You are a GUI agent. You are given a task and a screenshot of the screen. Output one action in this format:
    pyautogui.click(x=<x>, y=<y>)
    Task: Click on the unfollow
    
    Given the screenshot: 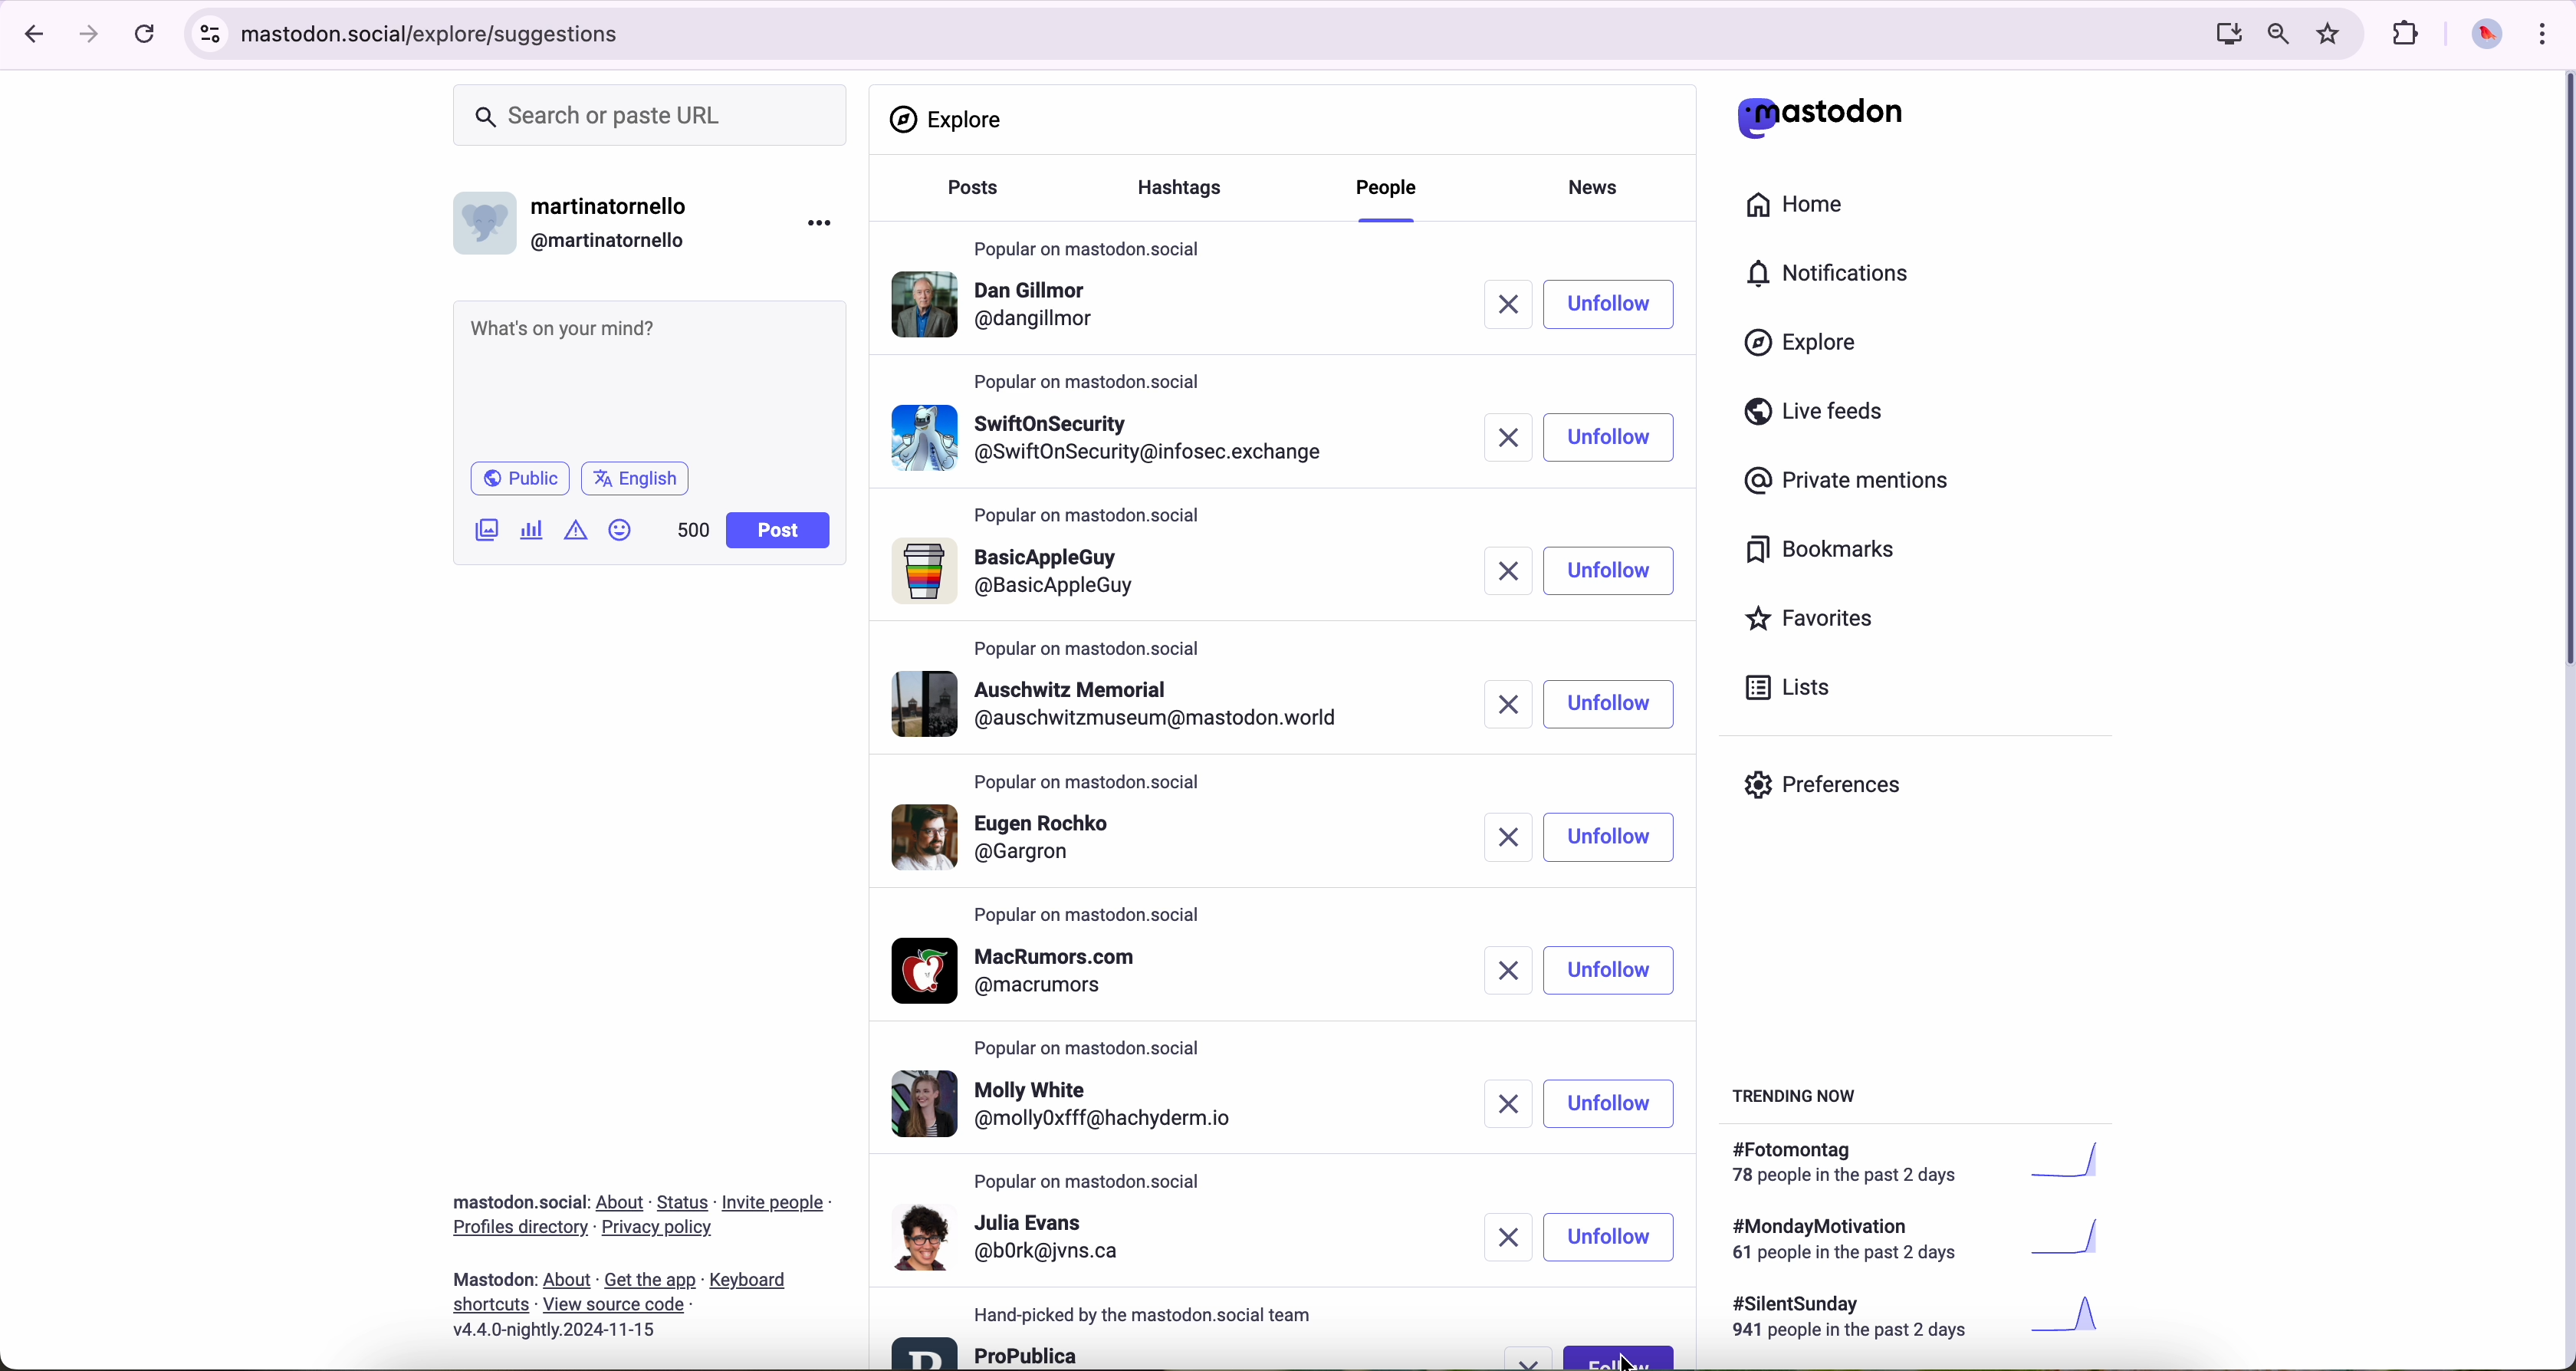 What is the action you would take?
    pyautogui.click(x=1613, y=1102)
    